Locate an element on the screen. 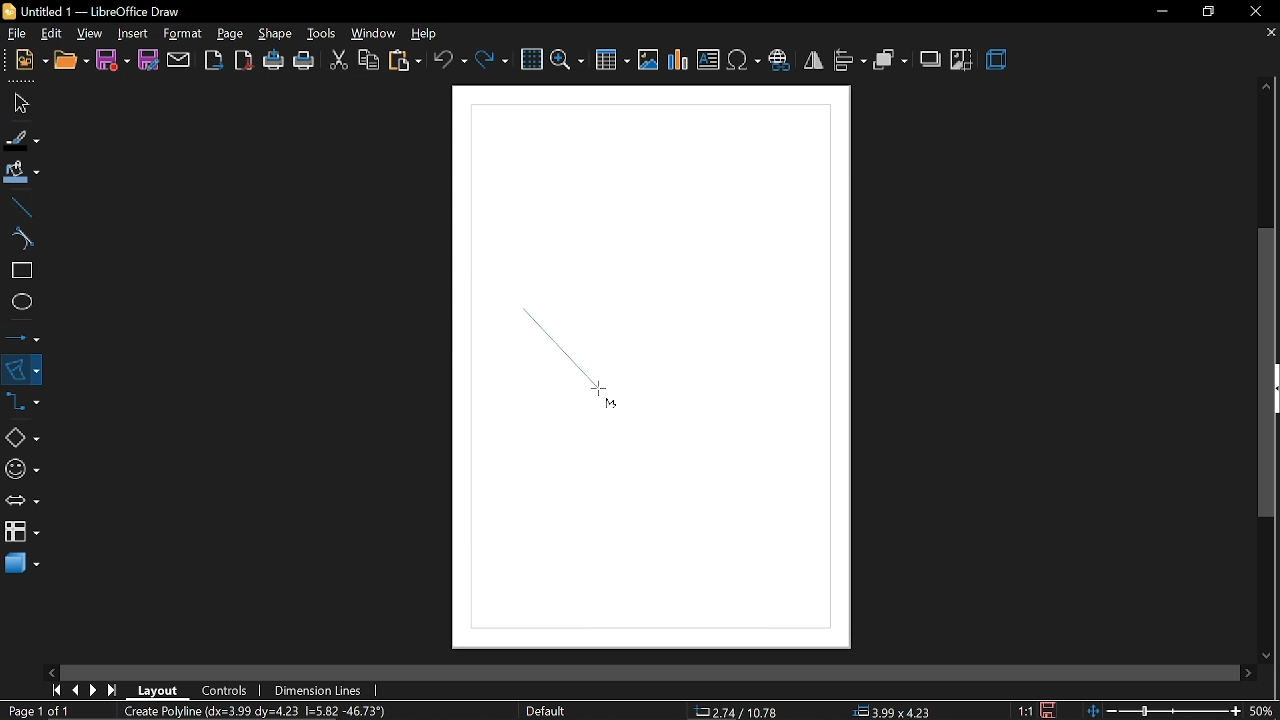 Image resolution: width=1280 pixels, height=720 pixels. move down is located at coordinates (1268, 653).